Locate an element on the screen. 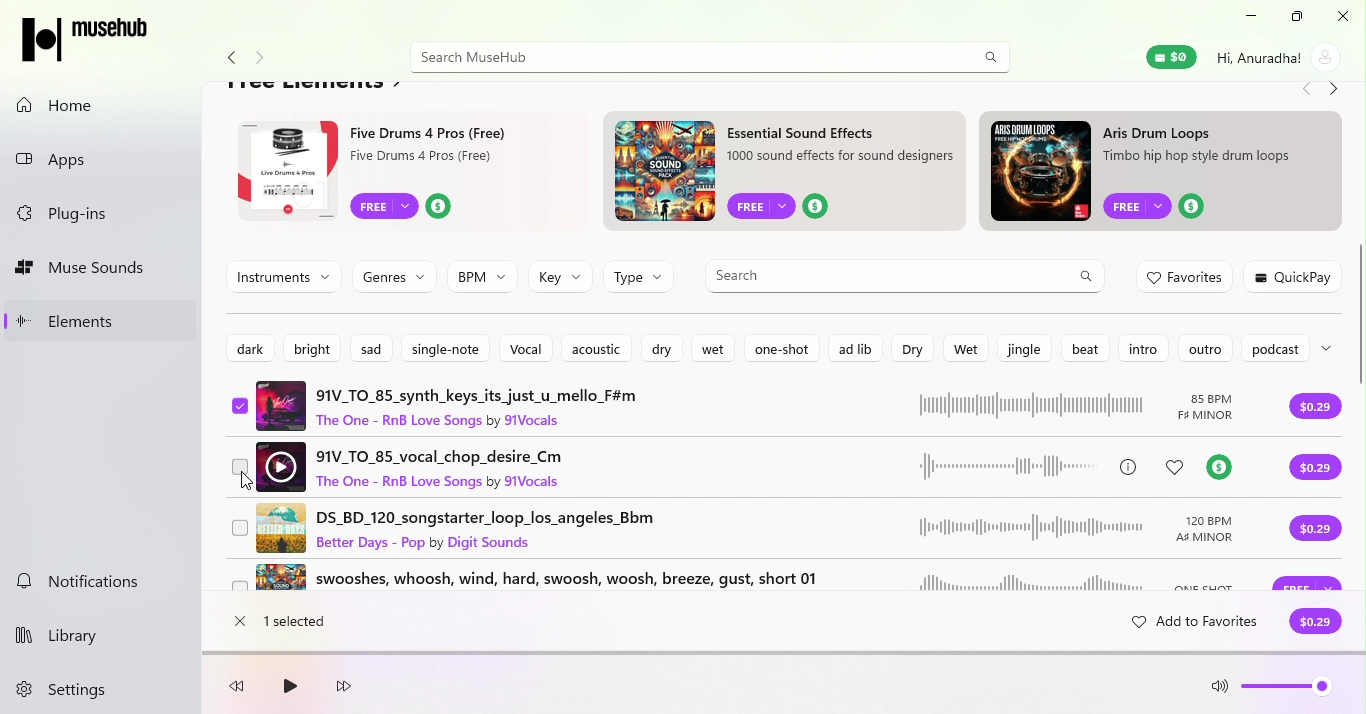  add to favorites is located at coordinates (1186, 625).